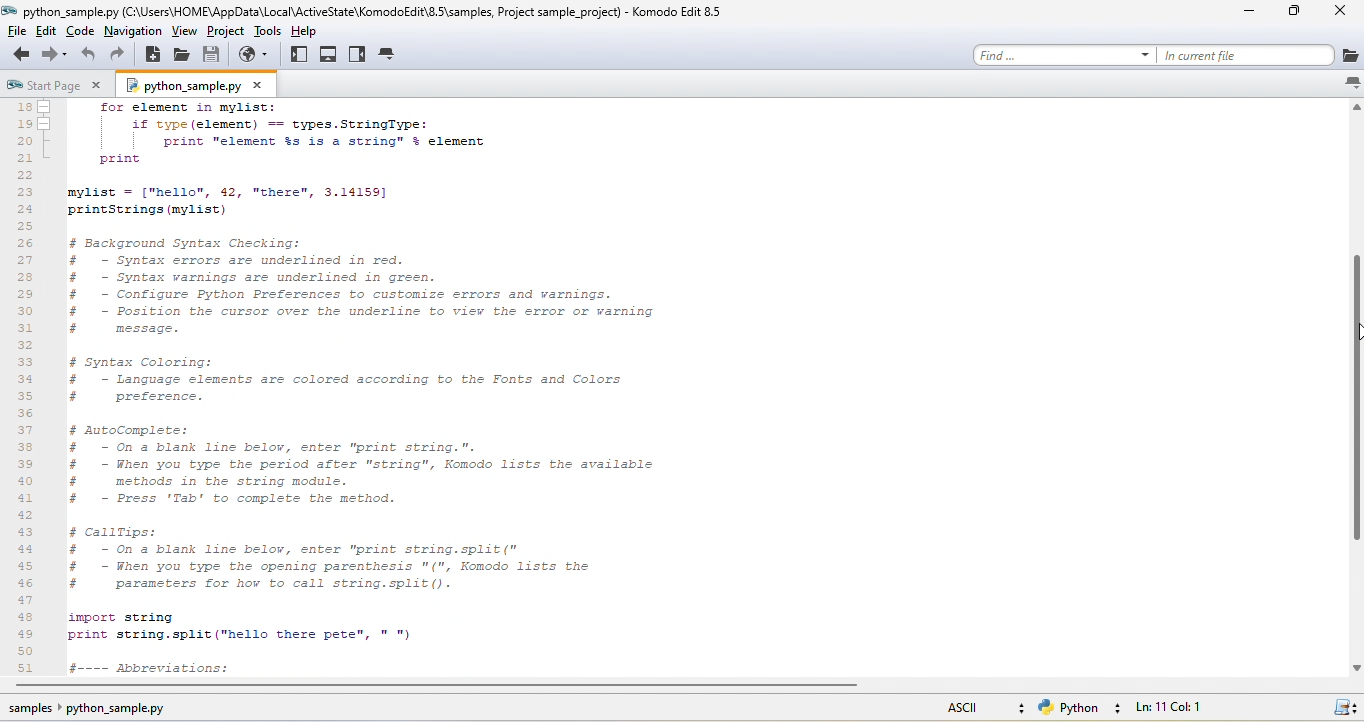 The image size is (1364, 722). I want to click on opened file name, so click(71, 11).